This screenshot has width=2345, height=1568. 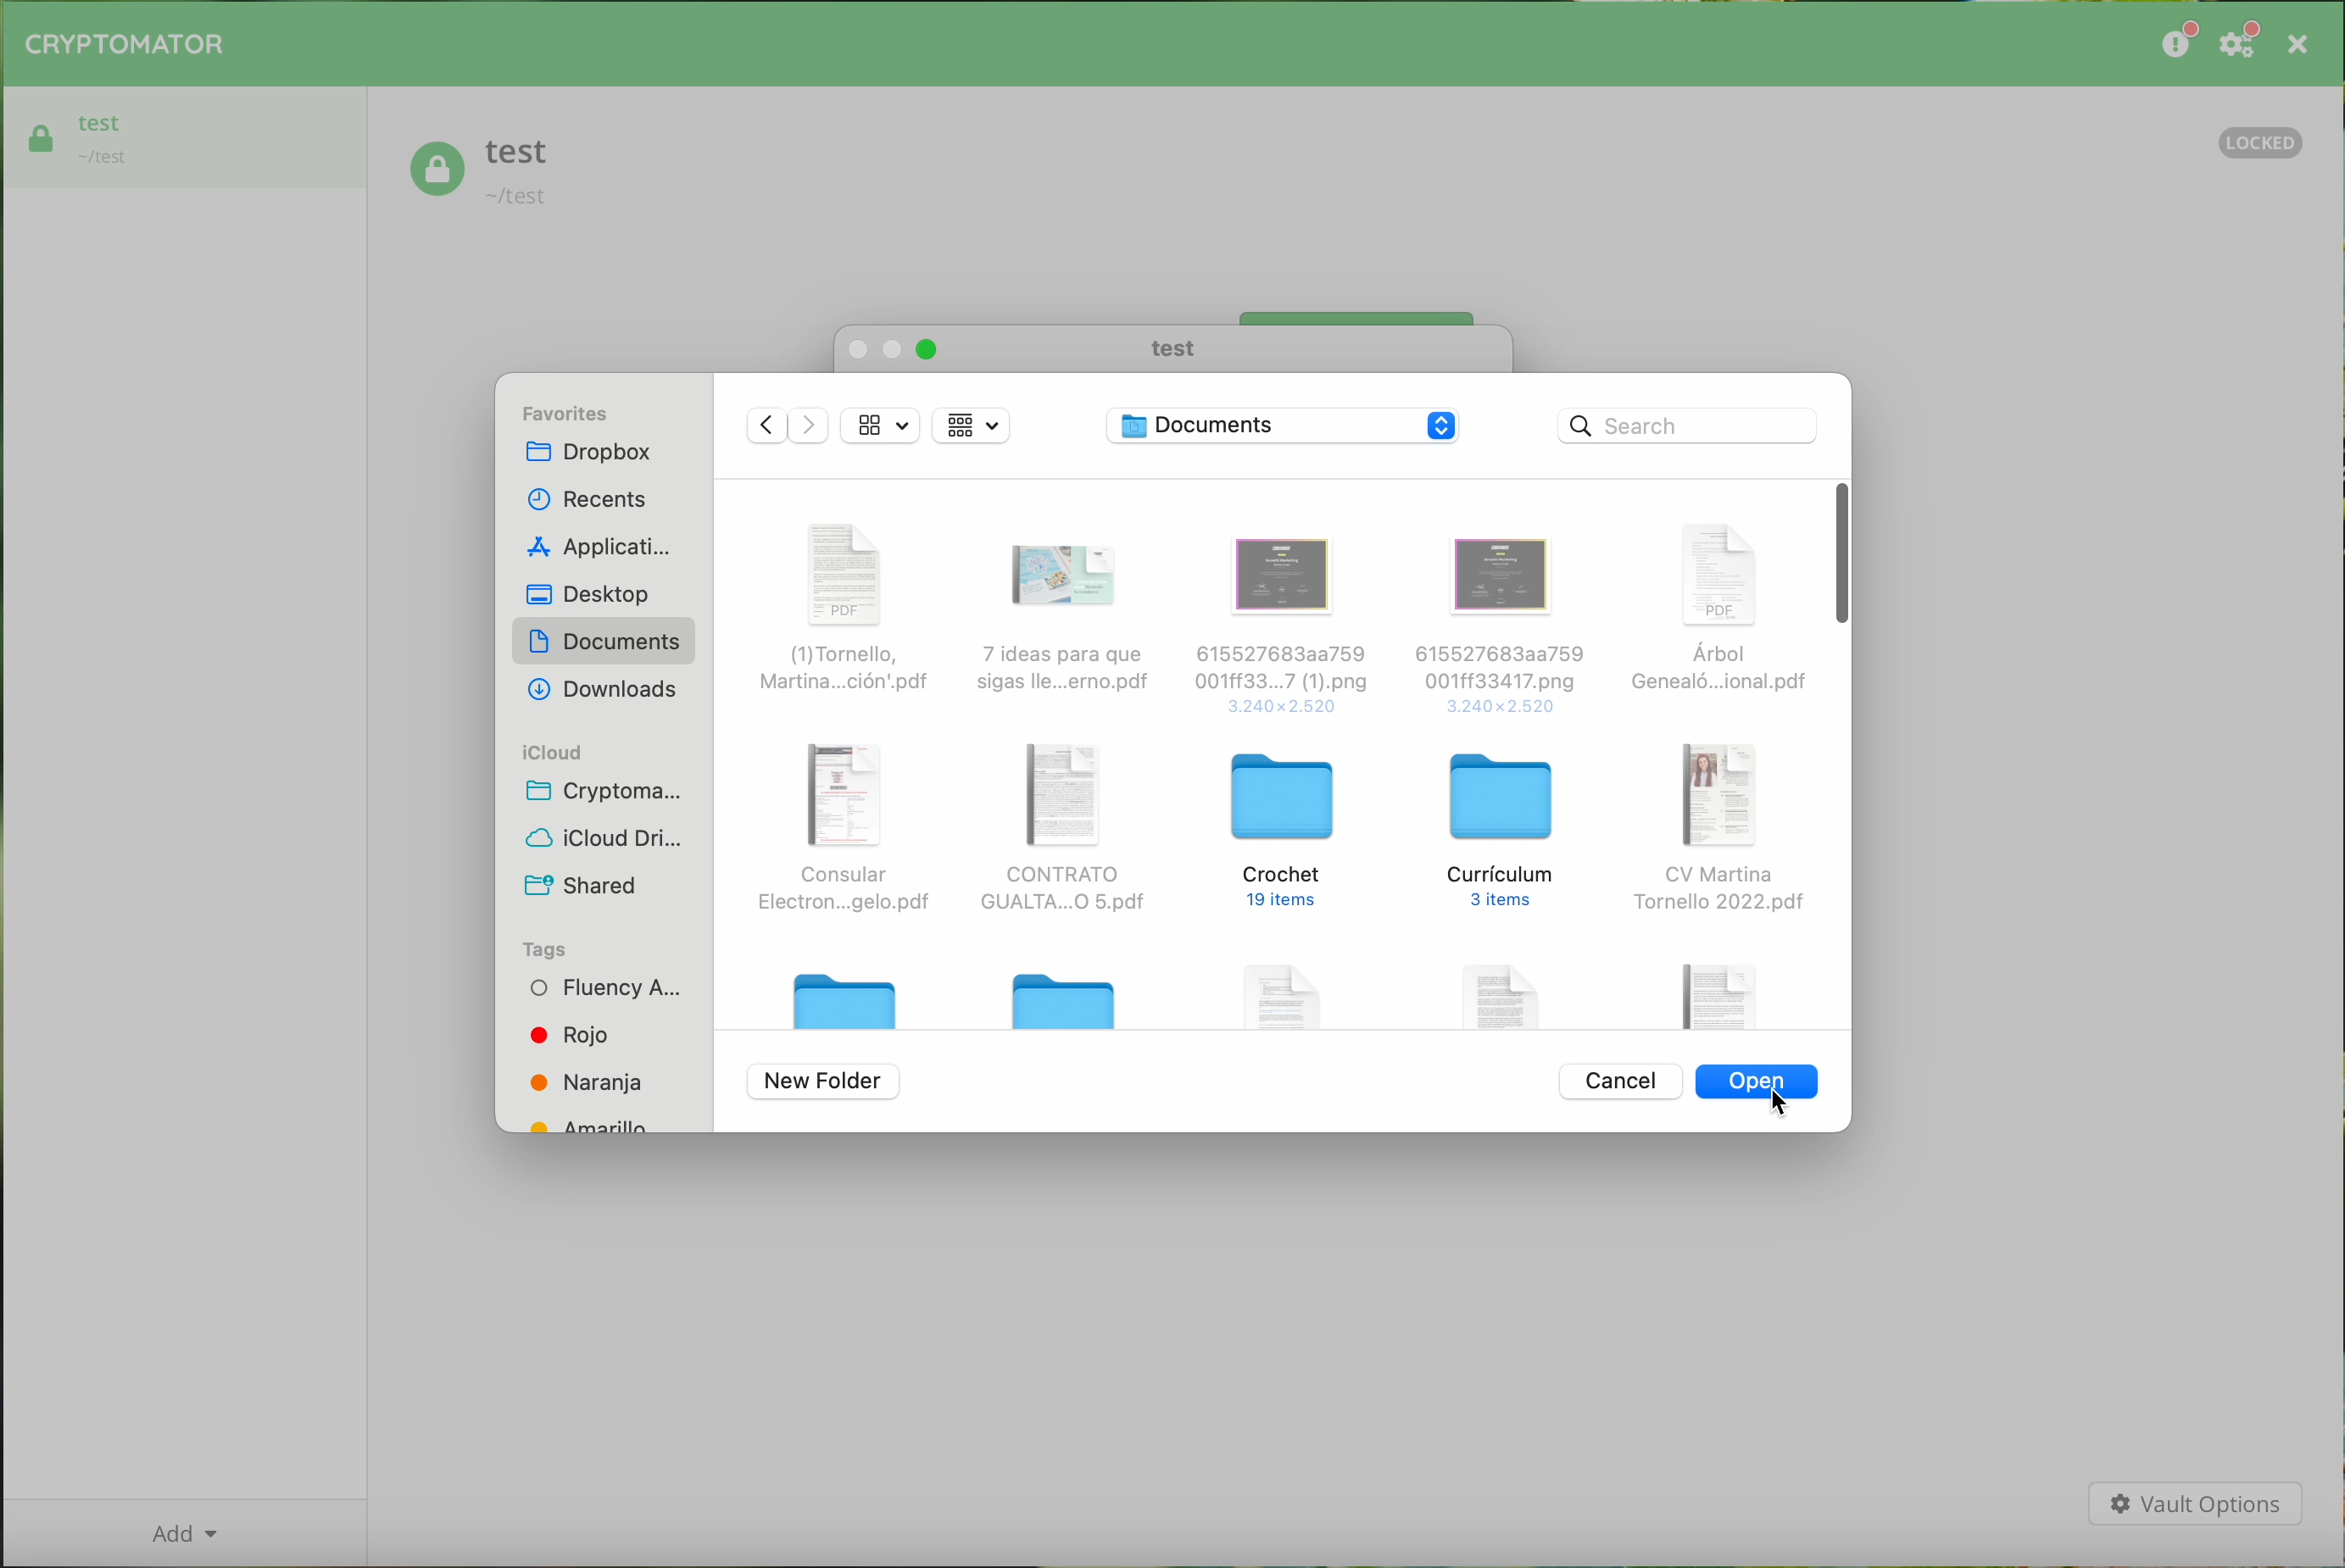 I want to click on orange, so click(x=588, y=1082).